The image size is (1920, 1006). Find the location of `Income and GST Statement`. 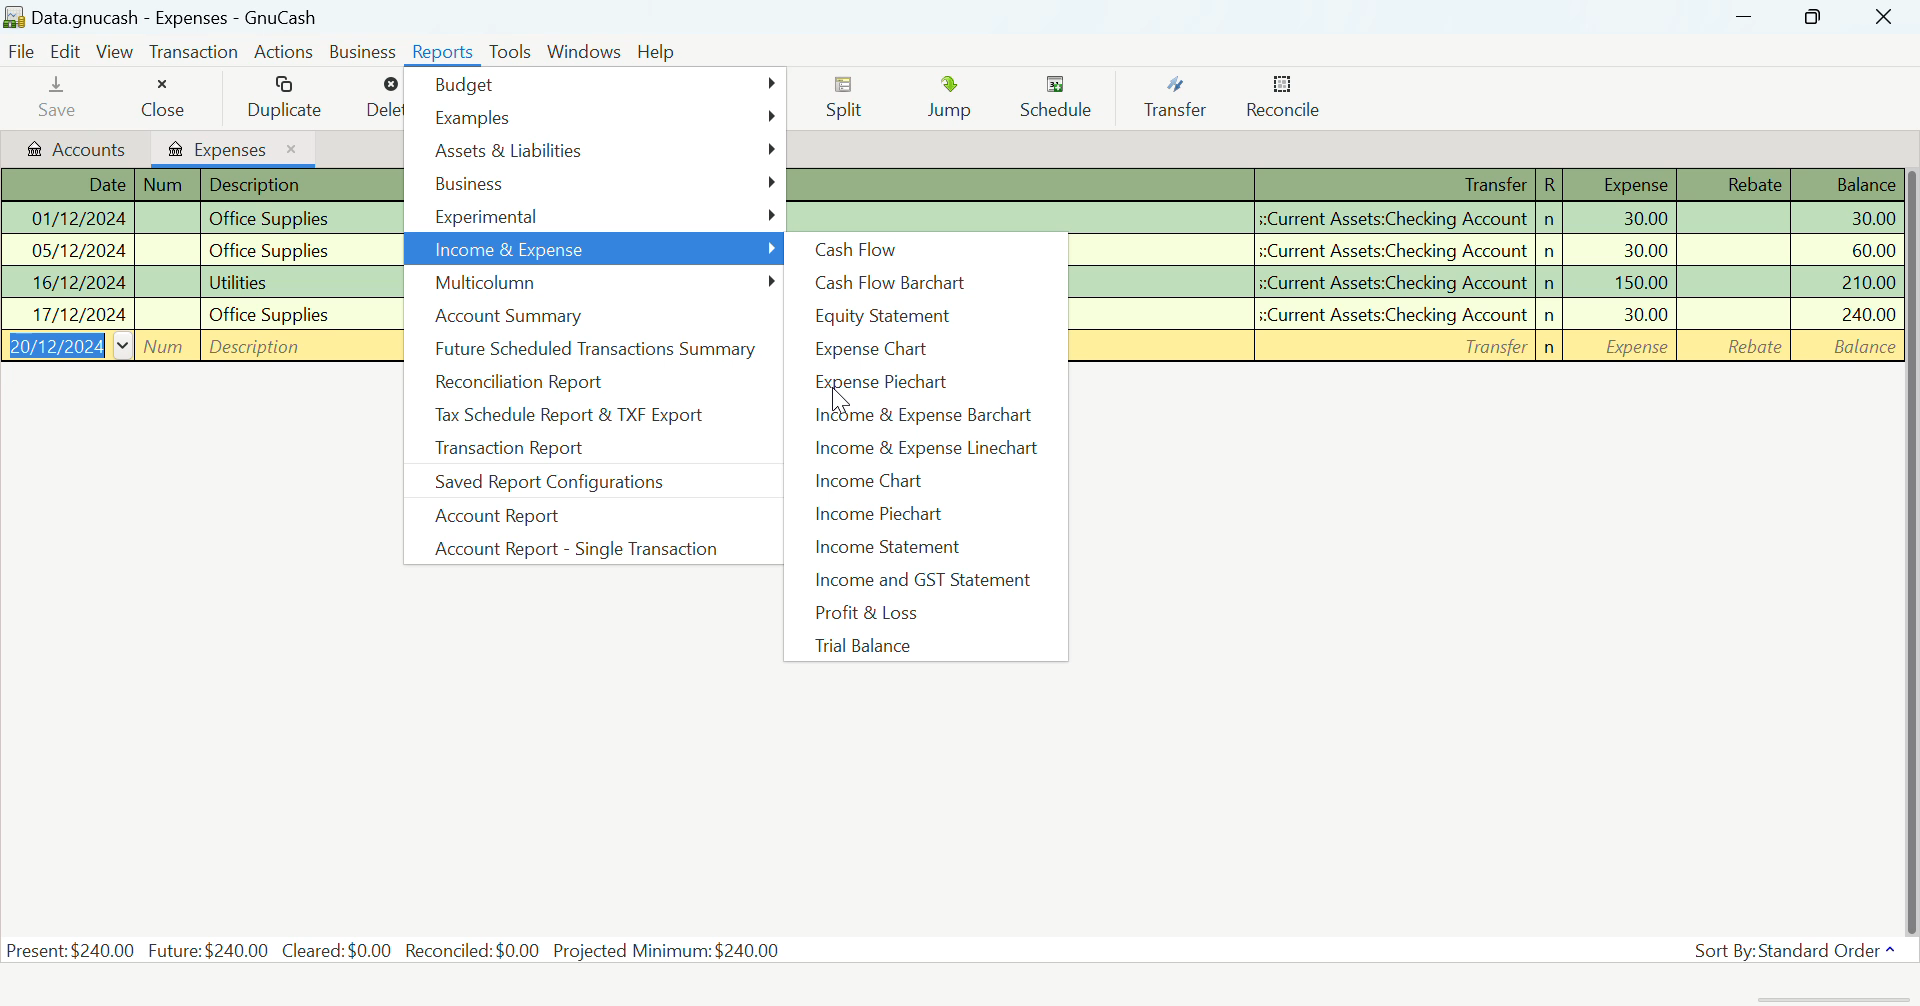

Income and GST Statement is located at coordinates (929, 582).